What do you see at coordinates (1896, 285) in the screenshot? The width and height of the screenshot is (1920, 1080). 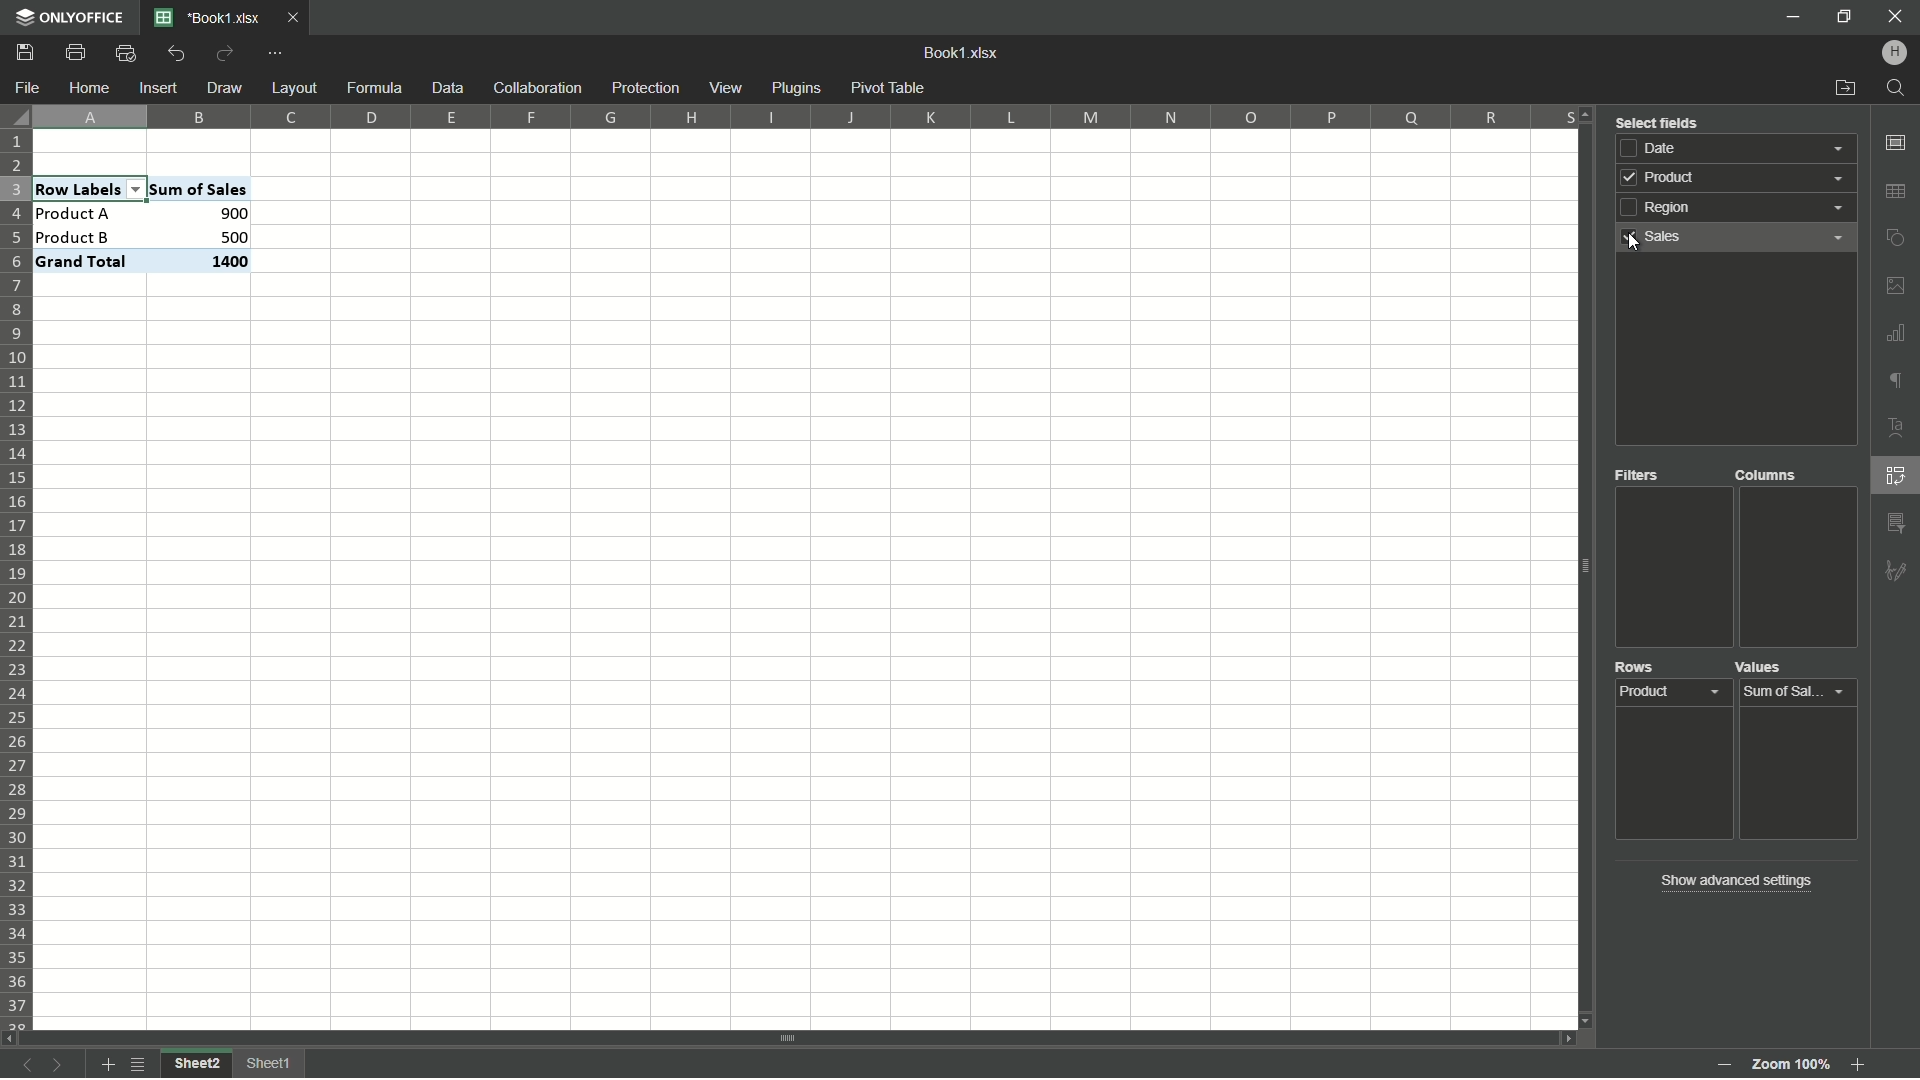 I see `insert image` at bounding box center [1896, 285].